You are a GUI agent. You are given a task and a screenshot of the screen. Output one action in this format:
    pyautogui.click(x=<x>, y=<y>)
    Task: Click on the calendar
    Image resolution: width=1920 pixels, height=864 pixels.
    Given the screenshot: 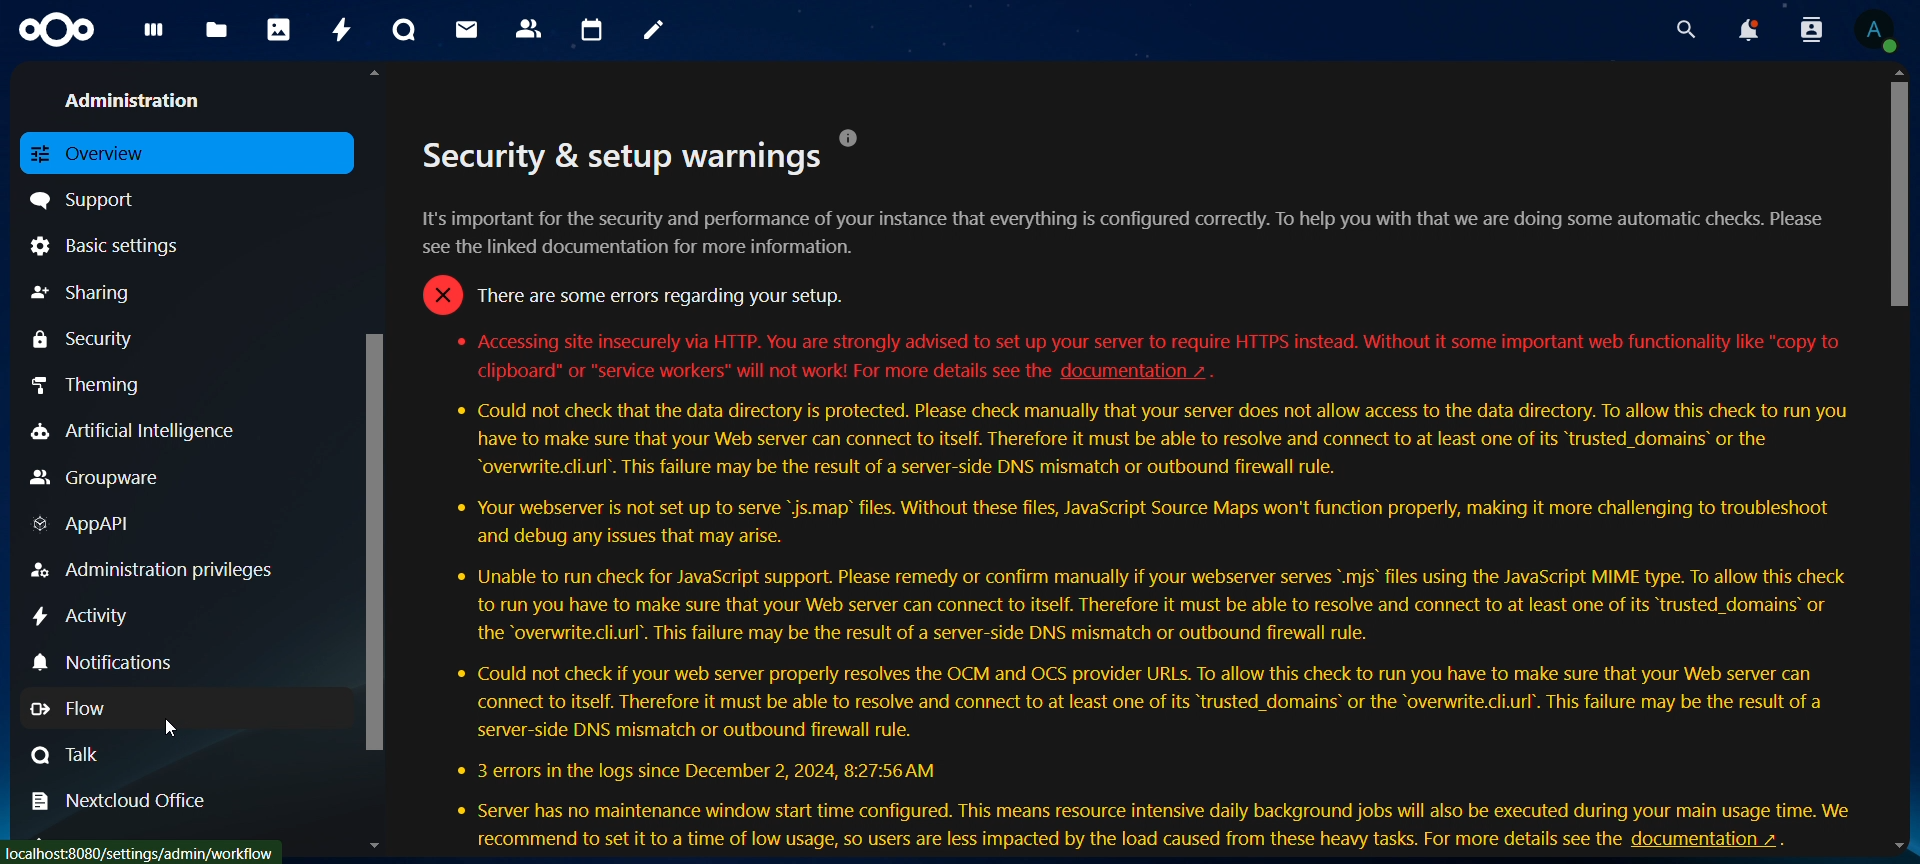 What is the action you would take?
    pyautogui.click(x=593, y=31)
    